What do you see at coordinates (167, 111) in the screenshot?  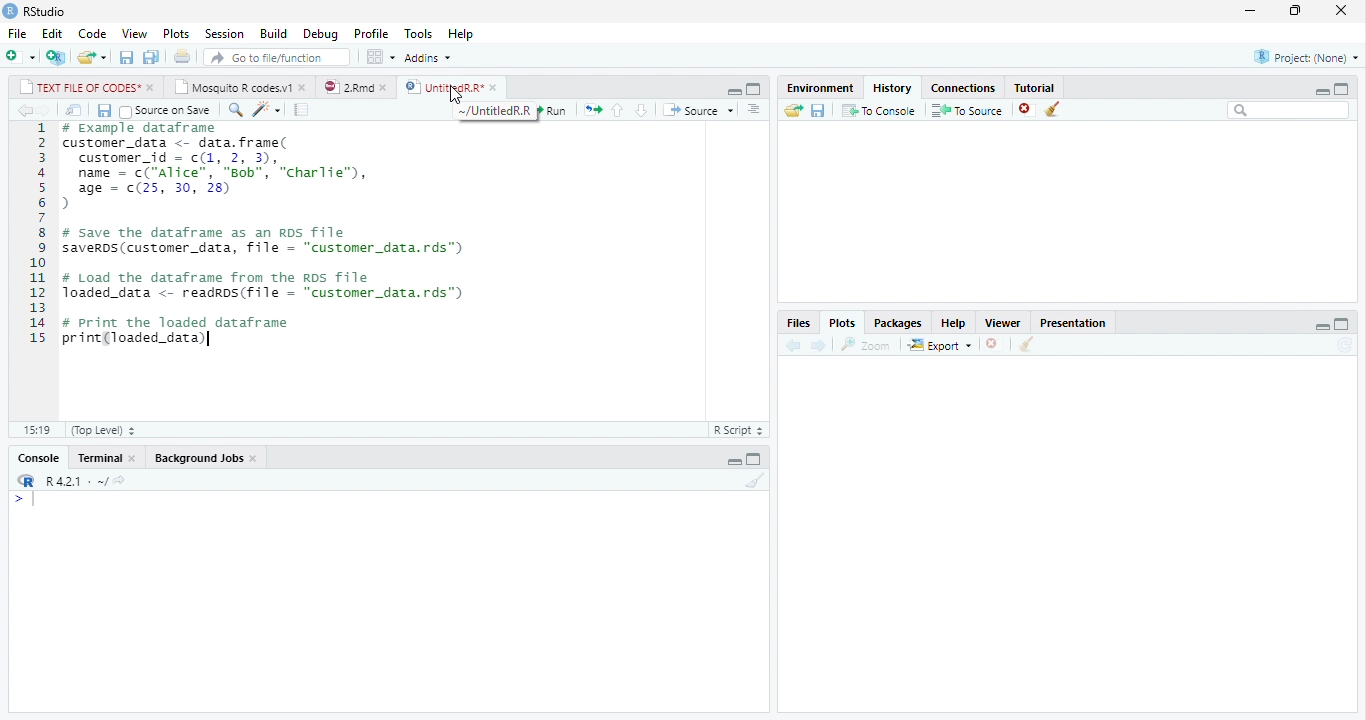 I see `Source on save` at bounding box center [167, 111].